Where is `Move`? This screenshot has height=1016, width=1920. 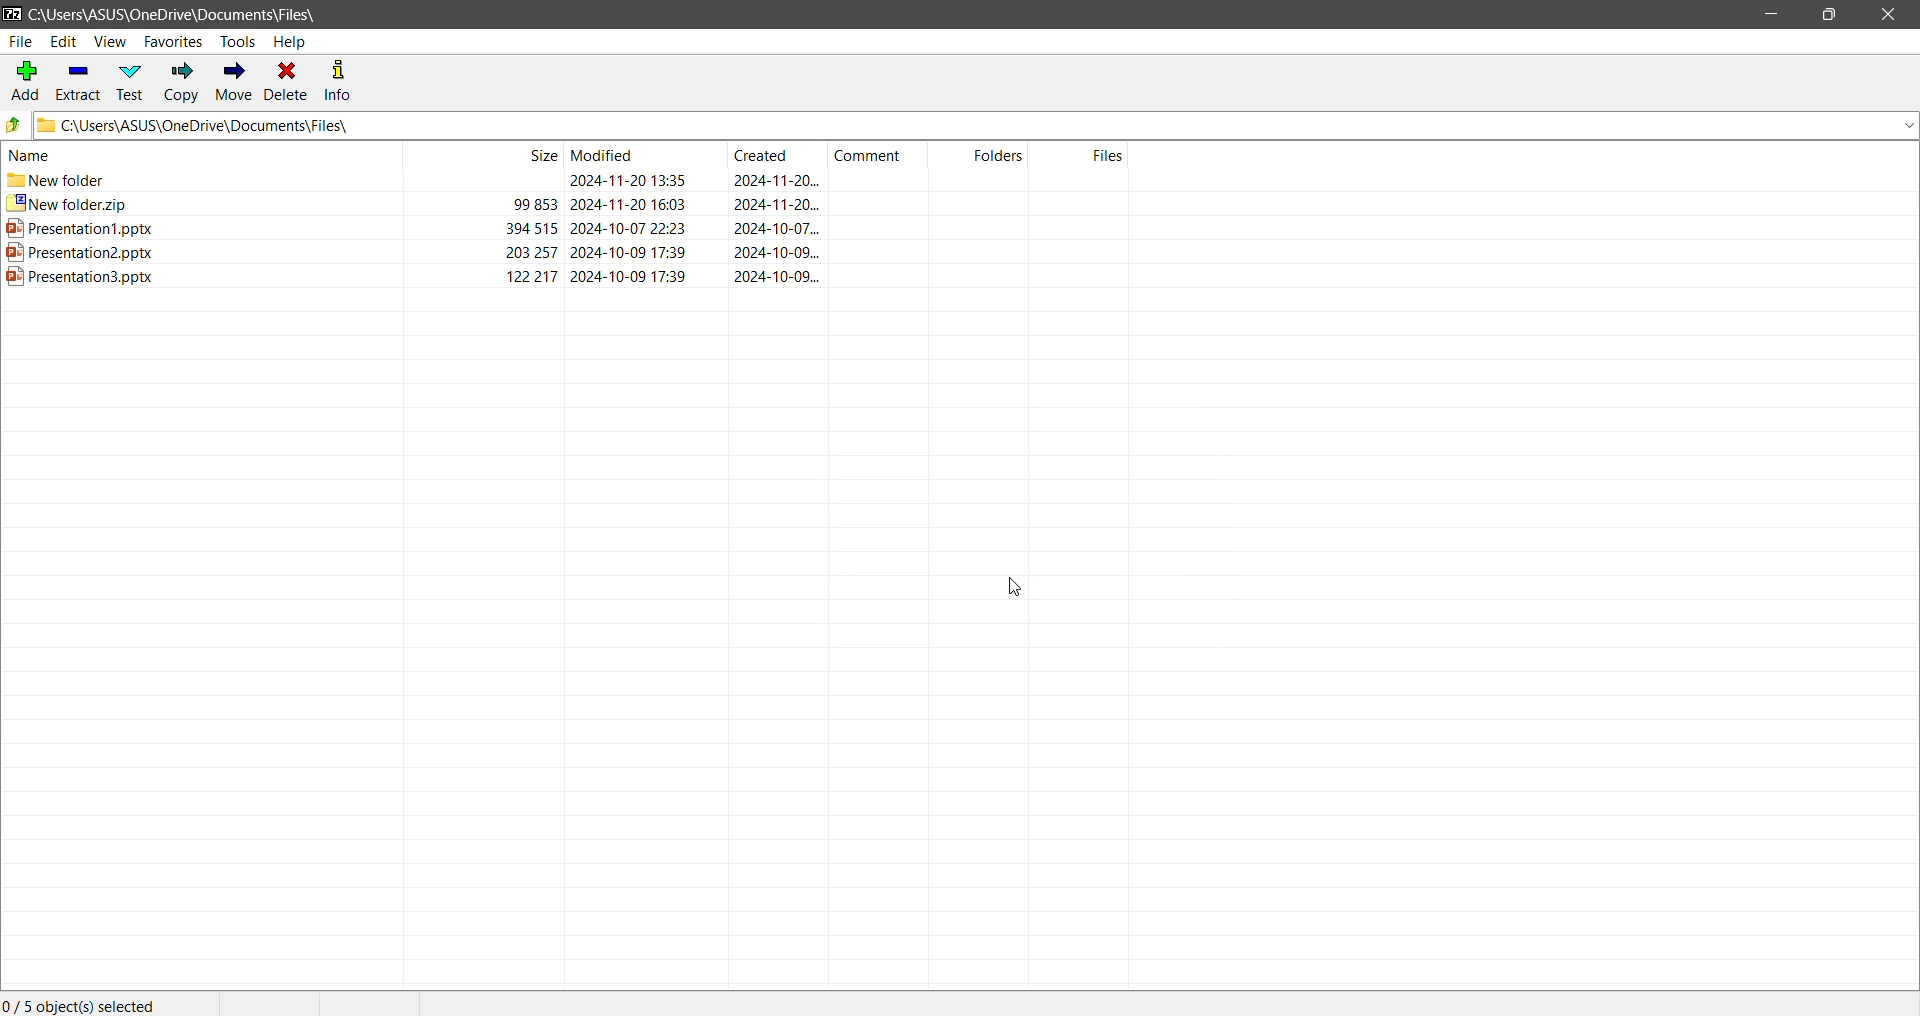 Move is located at coordinates (234, 83).